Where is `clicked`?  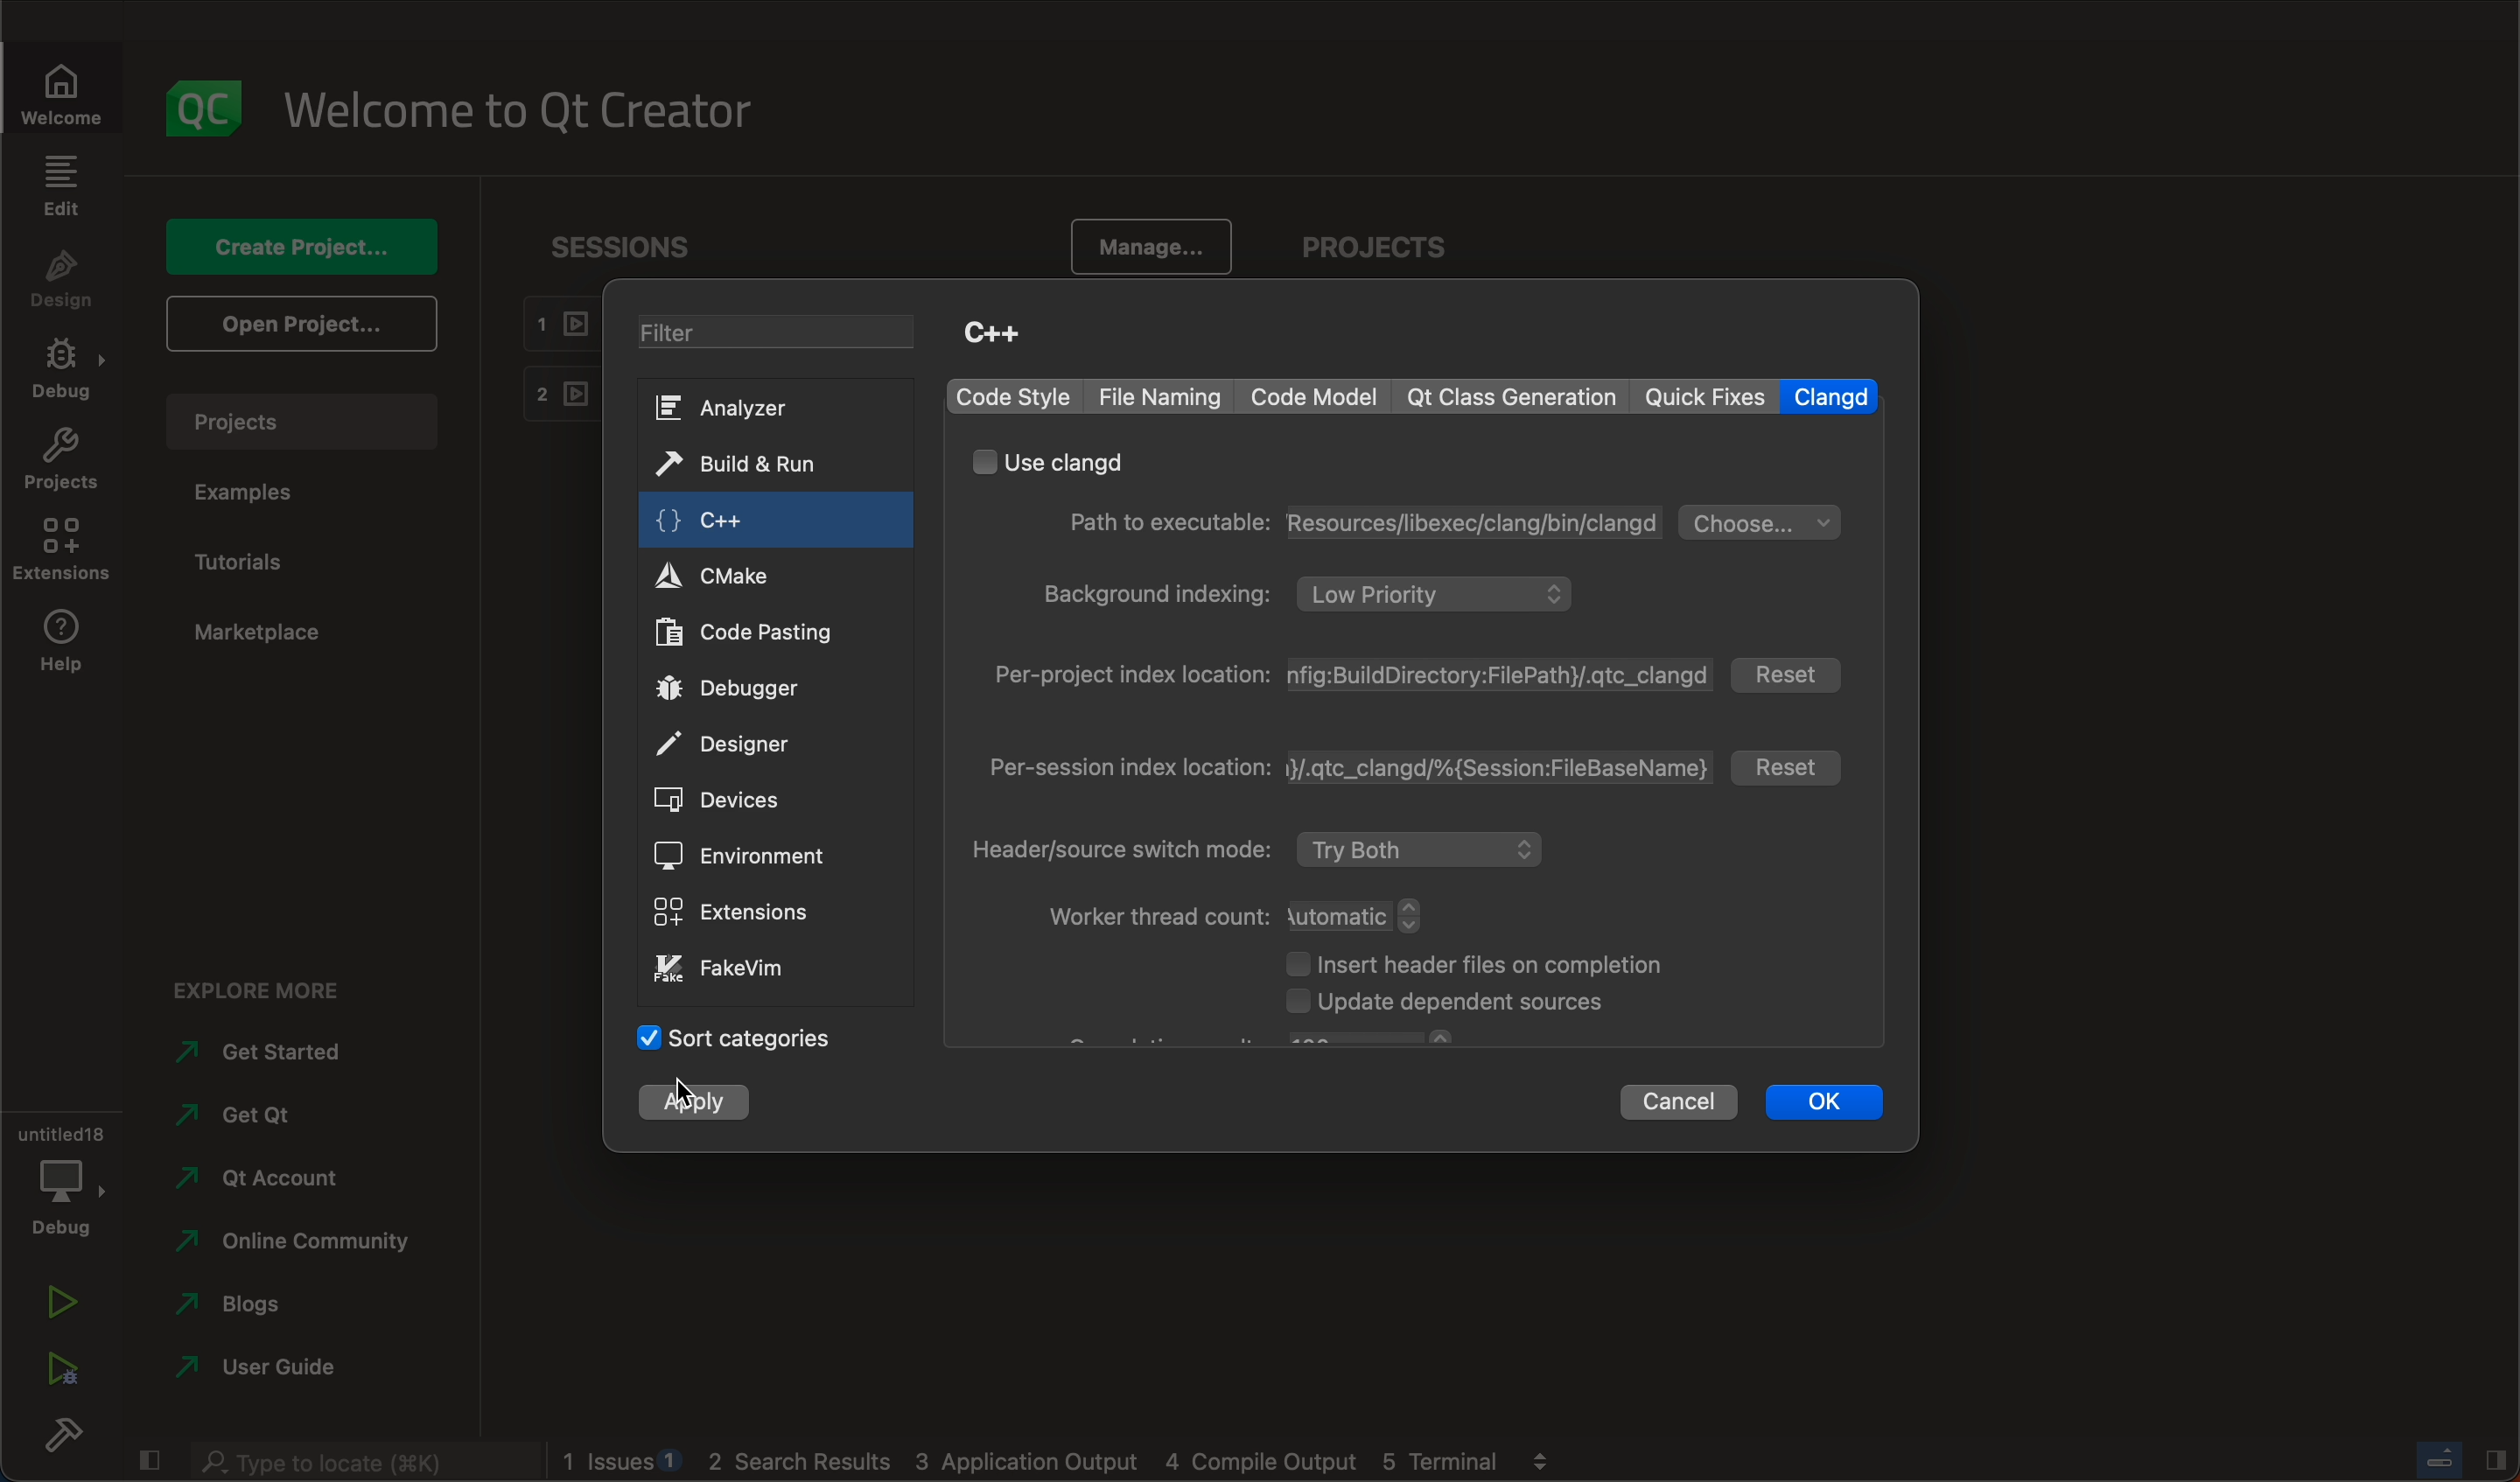 clicked is located at coordinates (698, 1104).